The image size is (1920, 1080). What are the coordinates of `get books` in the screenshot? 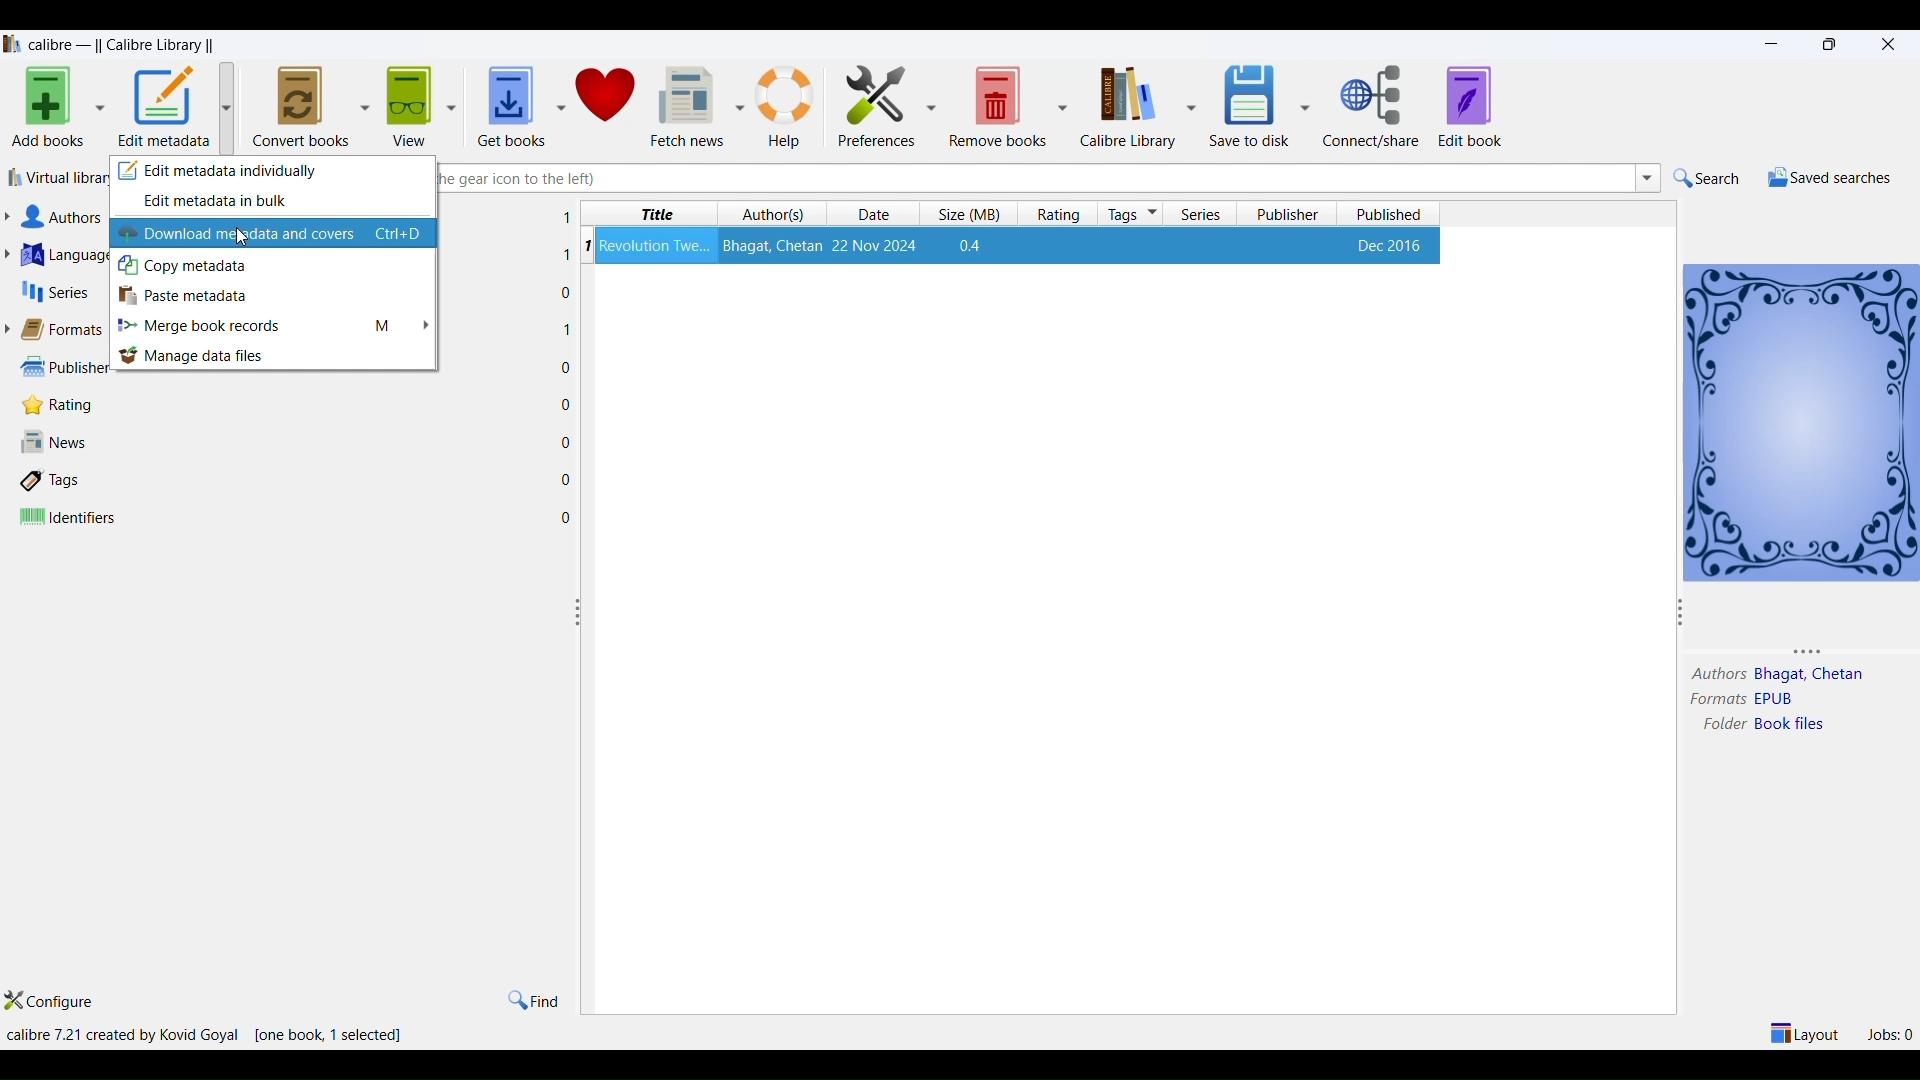 It's located at (507, 101).